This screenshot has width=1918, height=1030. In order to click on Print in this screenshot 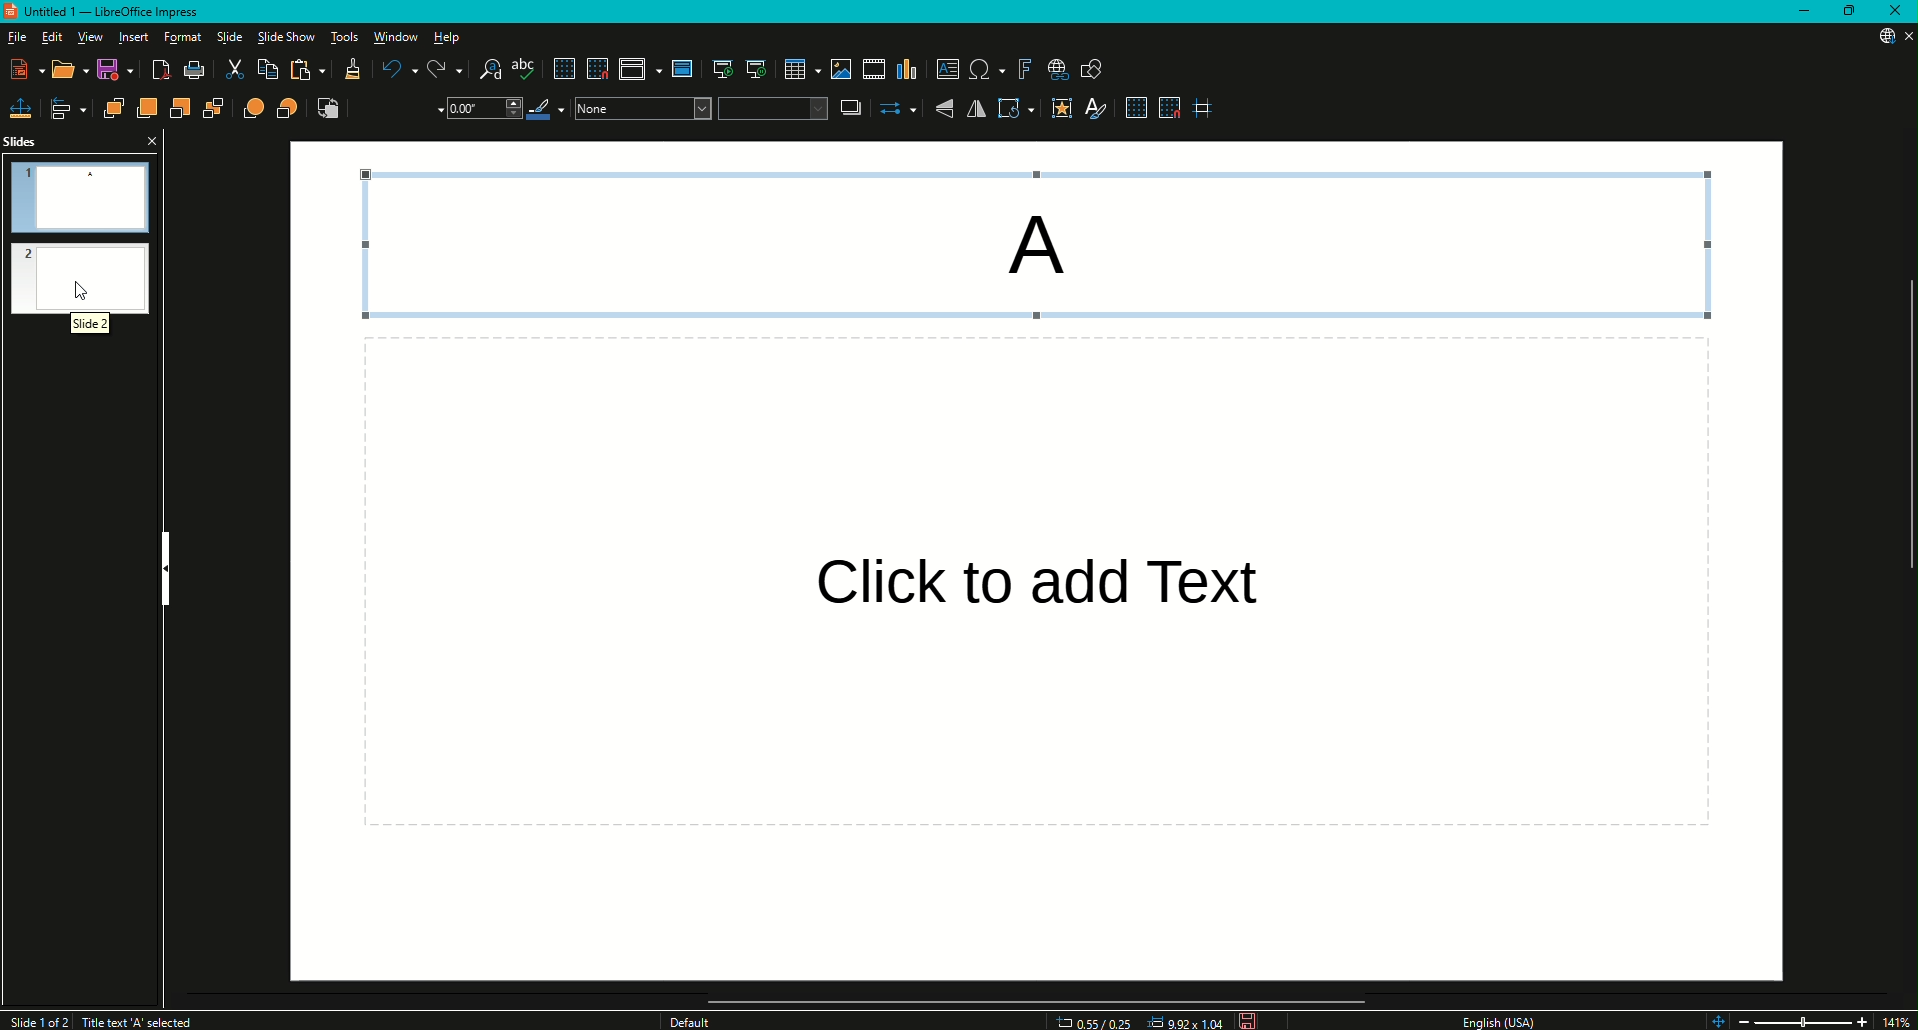, I will do `click(194, 69)`.